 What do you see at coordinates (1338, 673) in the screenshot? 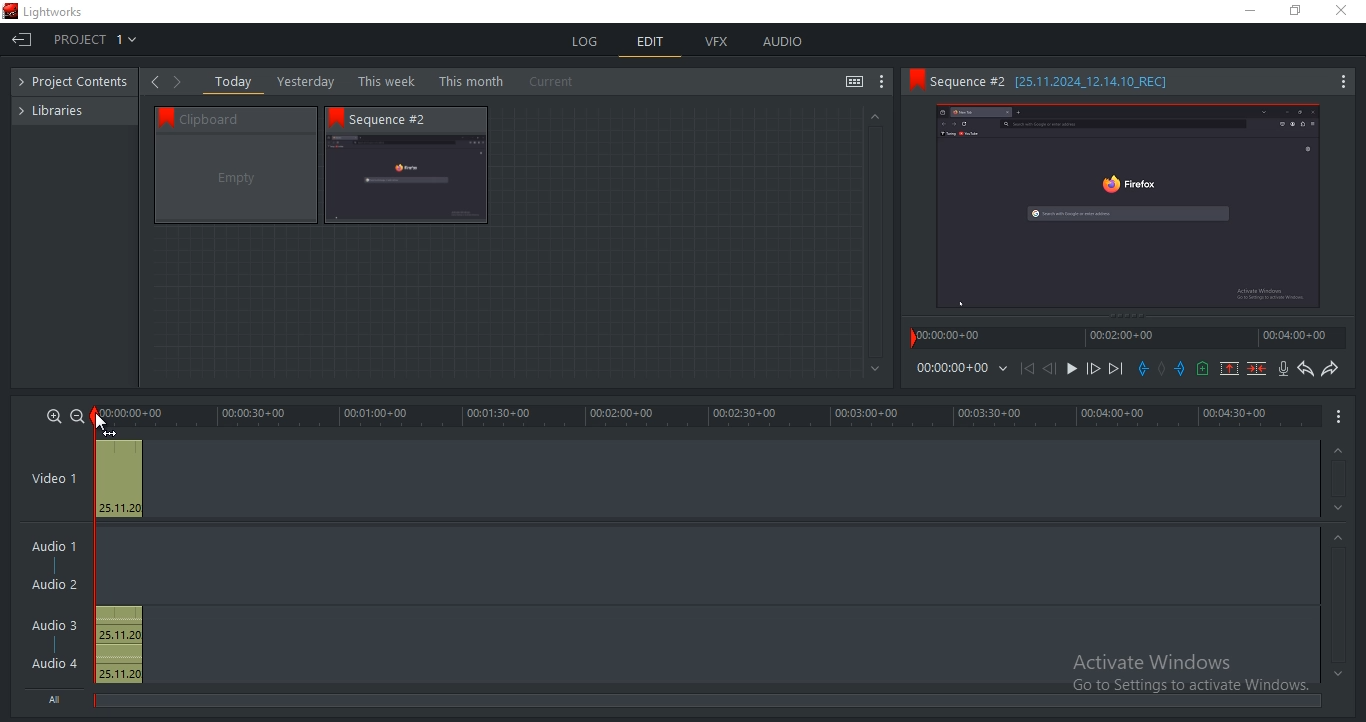
I see `Greyed out down arrow` at bounding box center [1338, 673].